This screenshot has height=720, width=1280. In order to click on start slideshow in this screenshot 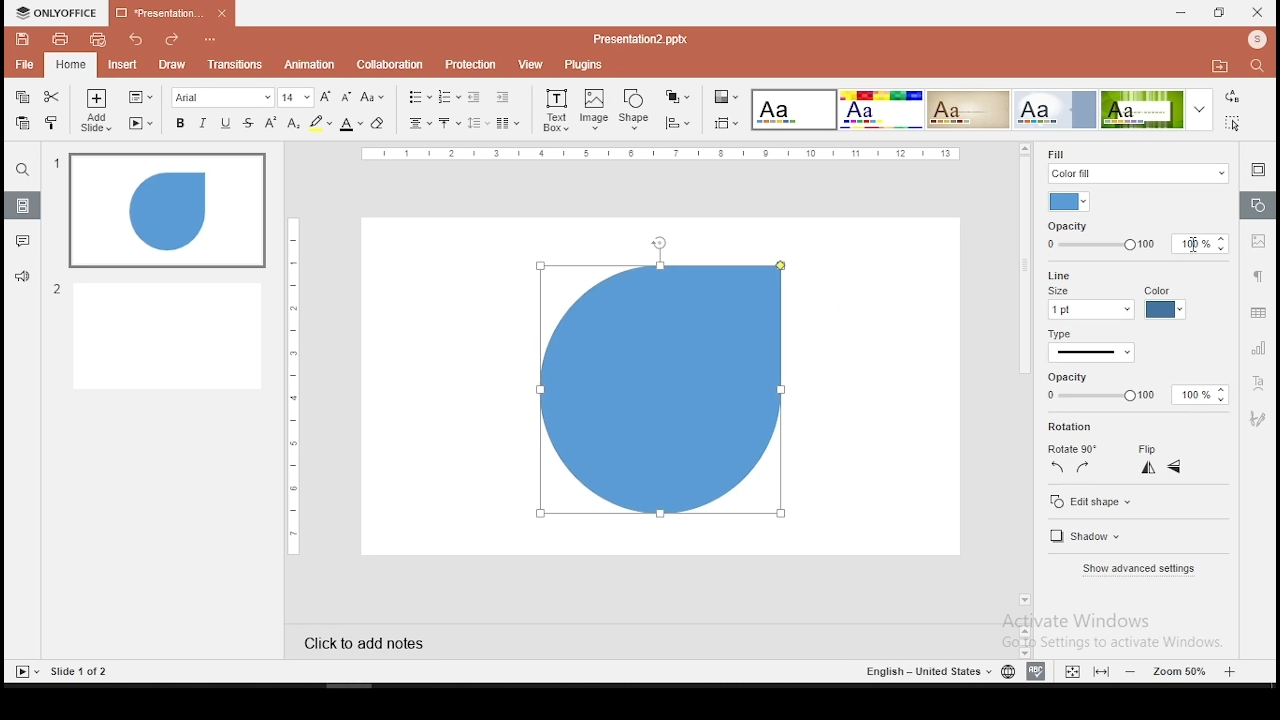, I will do `click(141, 124)`.